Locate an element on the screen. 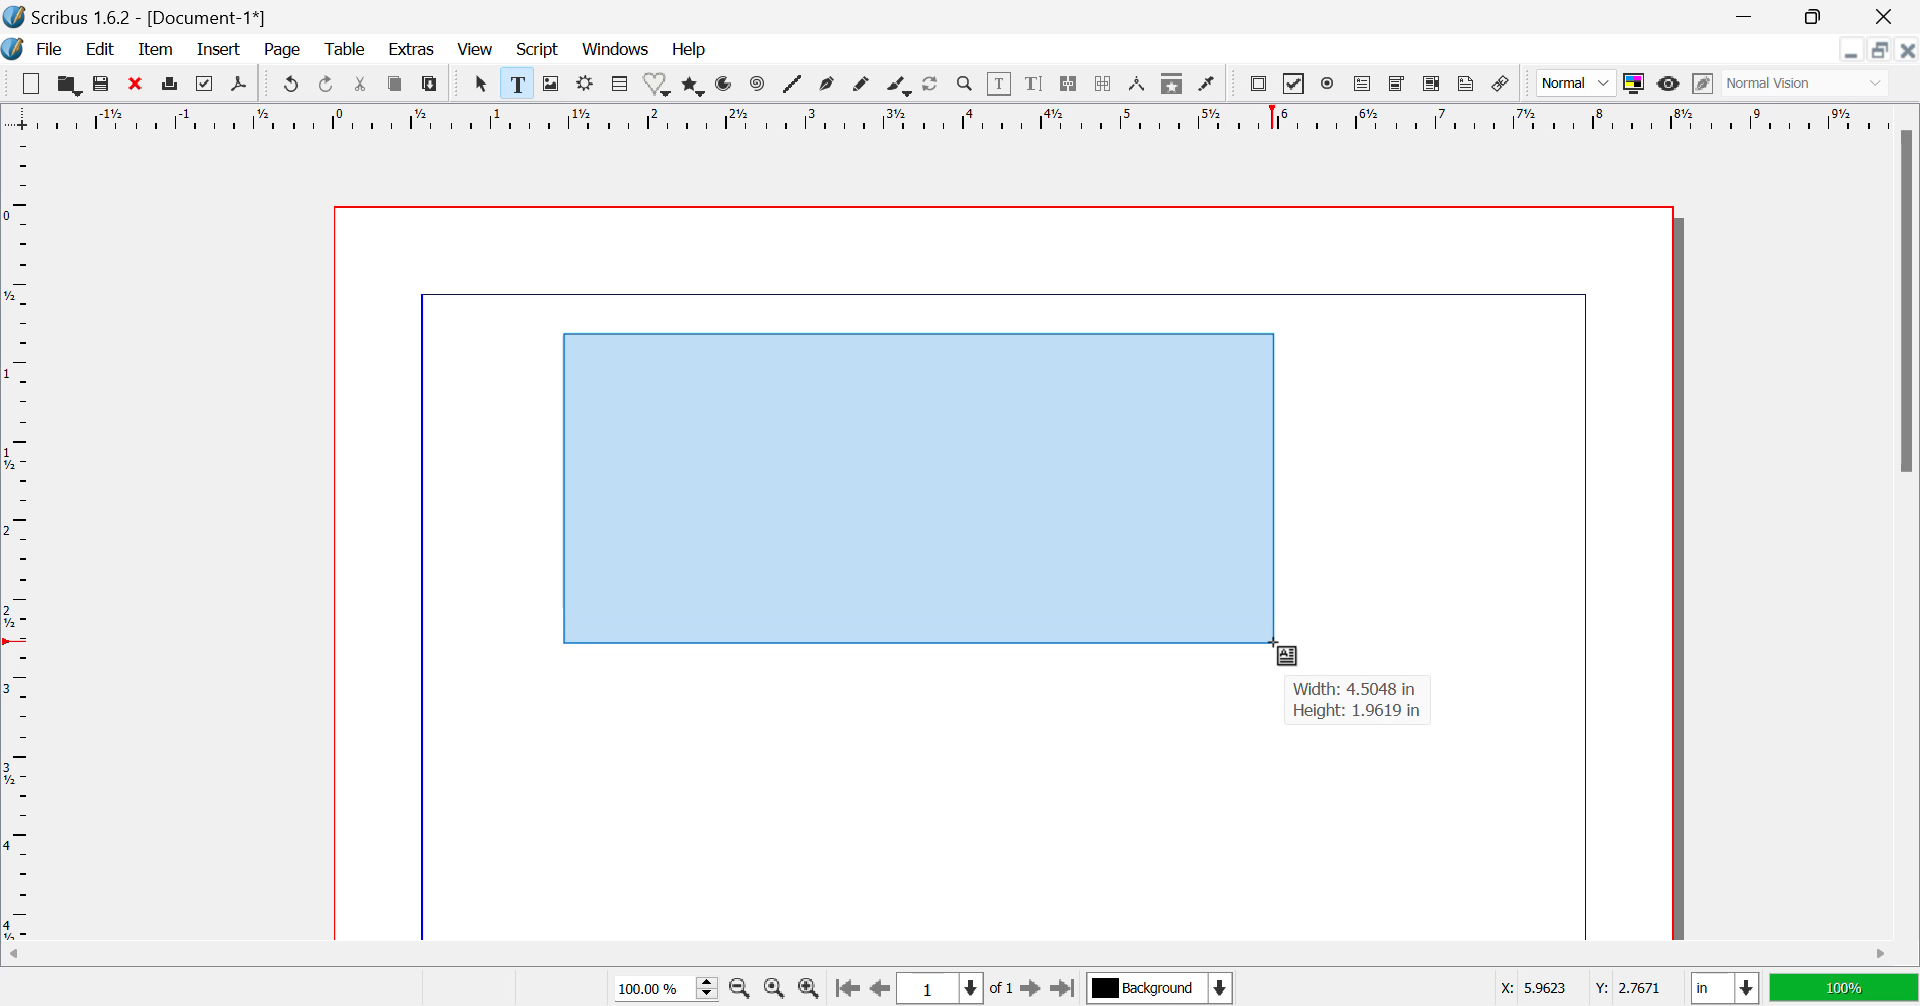  Zoom is located at coordinates (968, 87).